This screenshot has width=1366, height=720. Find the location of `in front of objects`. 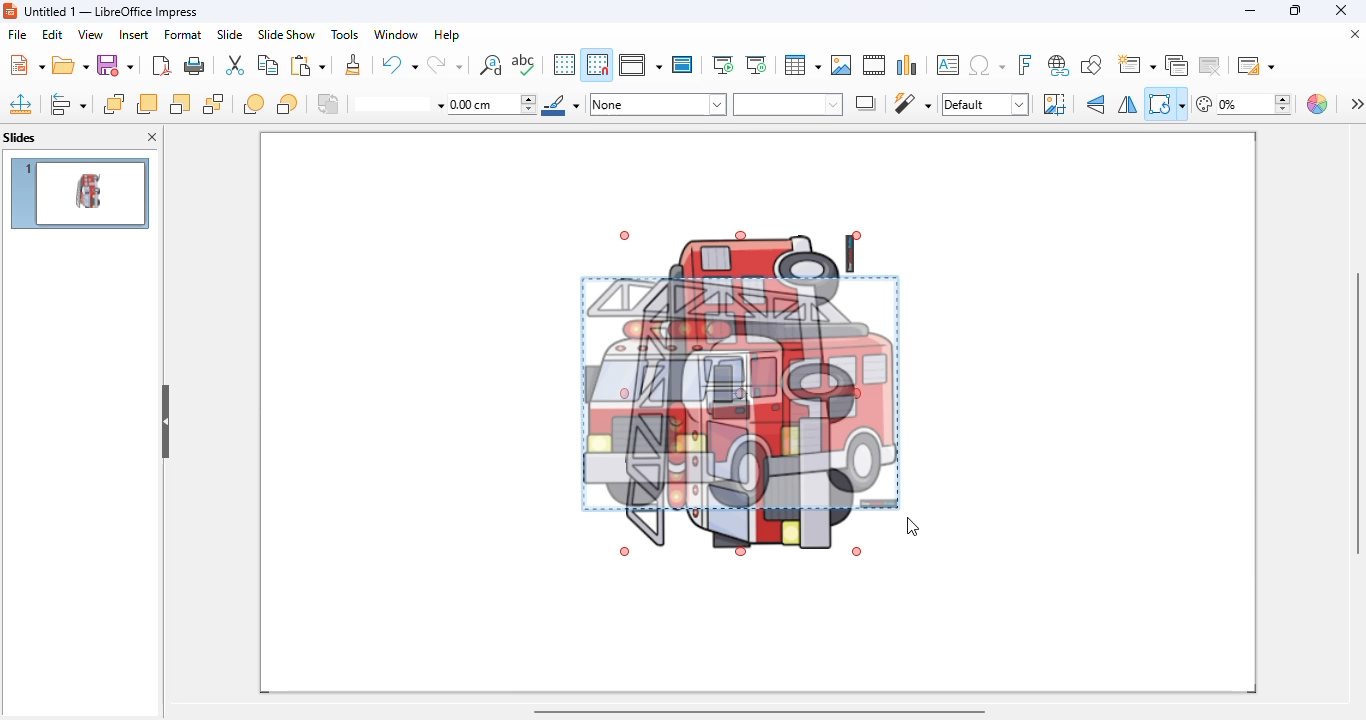

in front of objects is located at coordinates (254, 104).